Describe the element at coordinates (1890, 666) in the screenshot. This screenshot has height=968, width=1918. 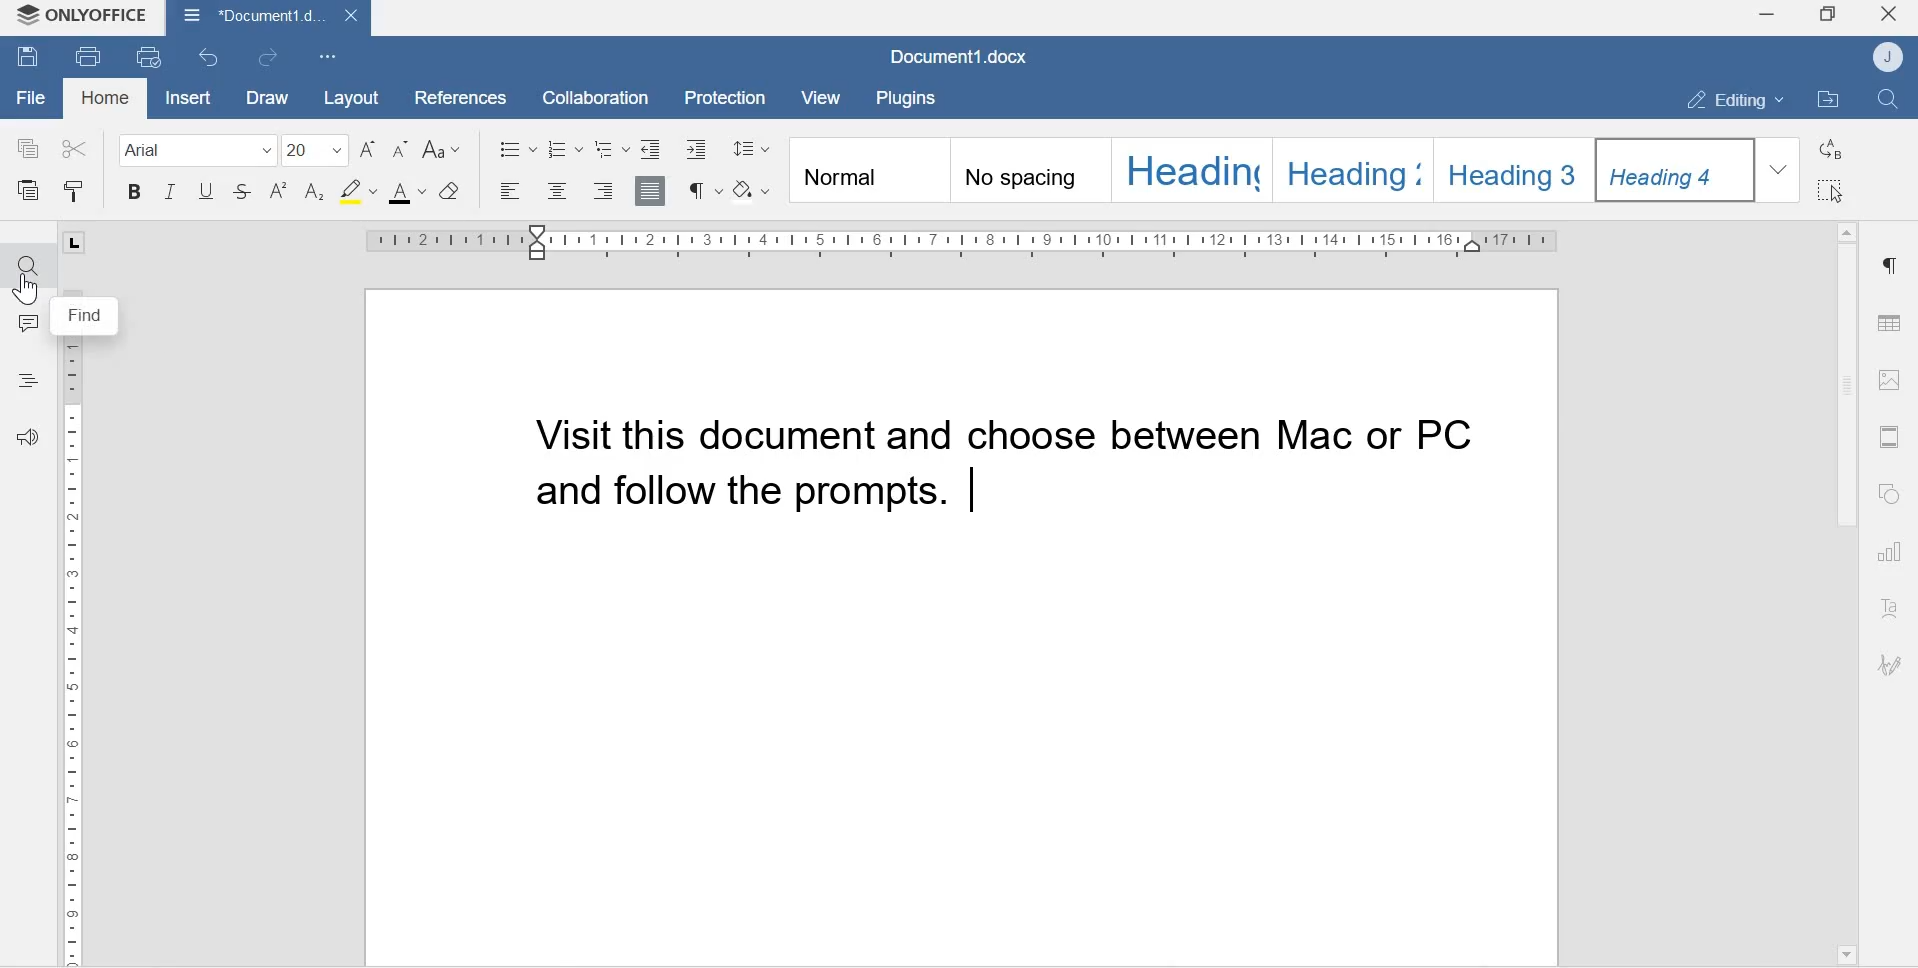
I see `Signature` at that location.